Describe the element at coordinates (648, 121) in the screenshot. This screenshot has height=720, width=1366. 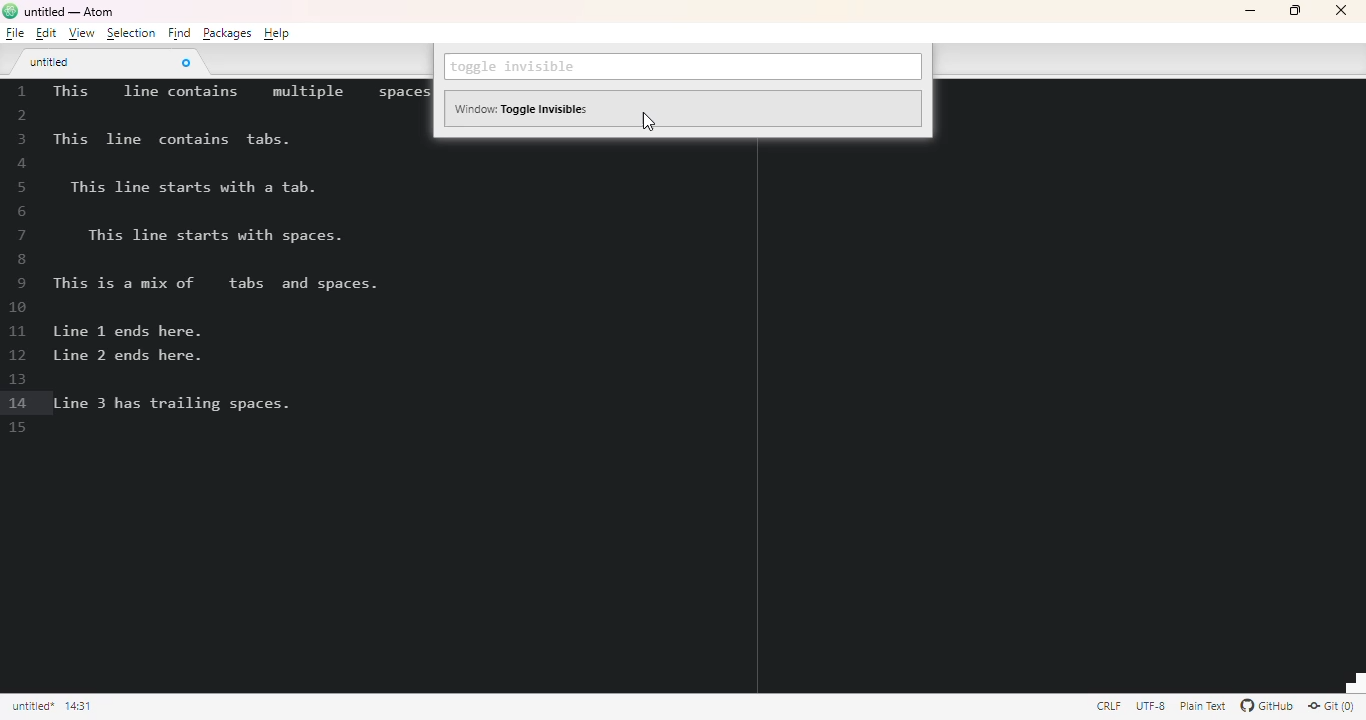
I see `cursor` at that location.